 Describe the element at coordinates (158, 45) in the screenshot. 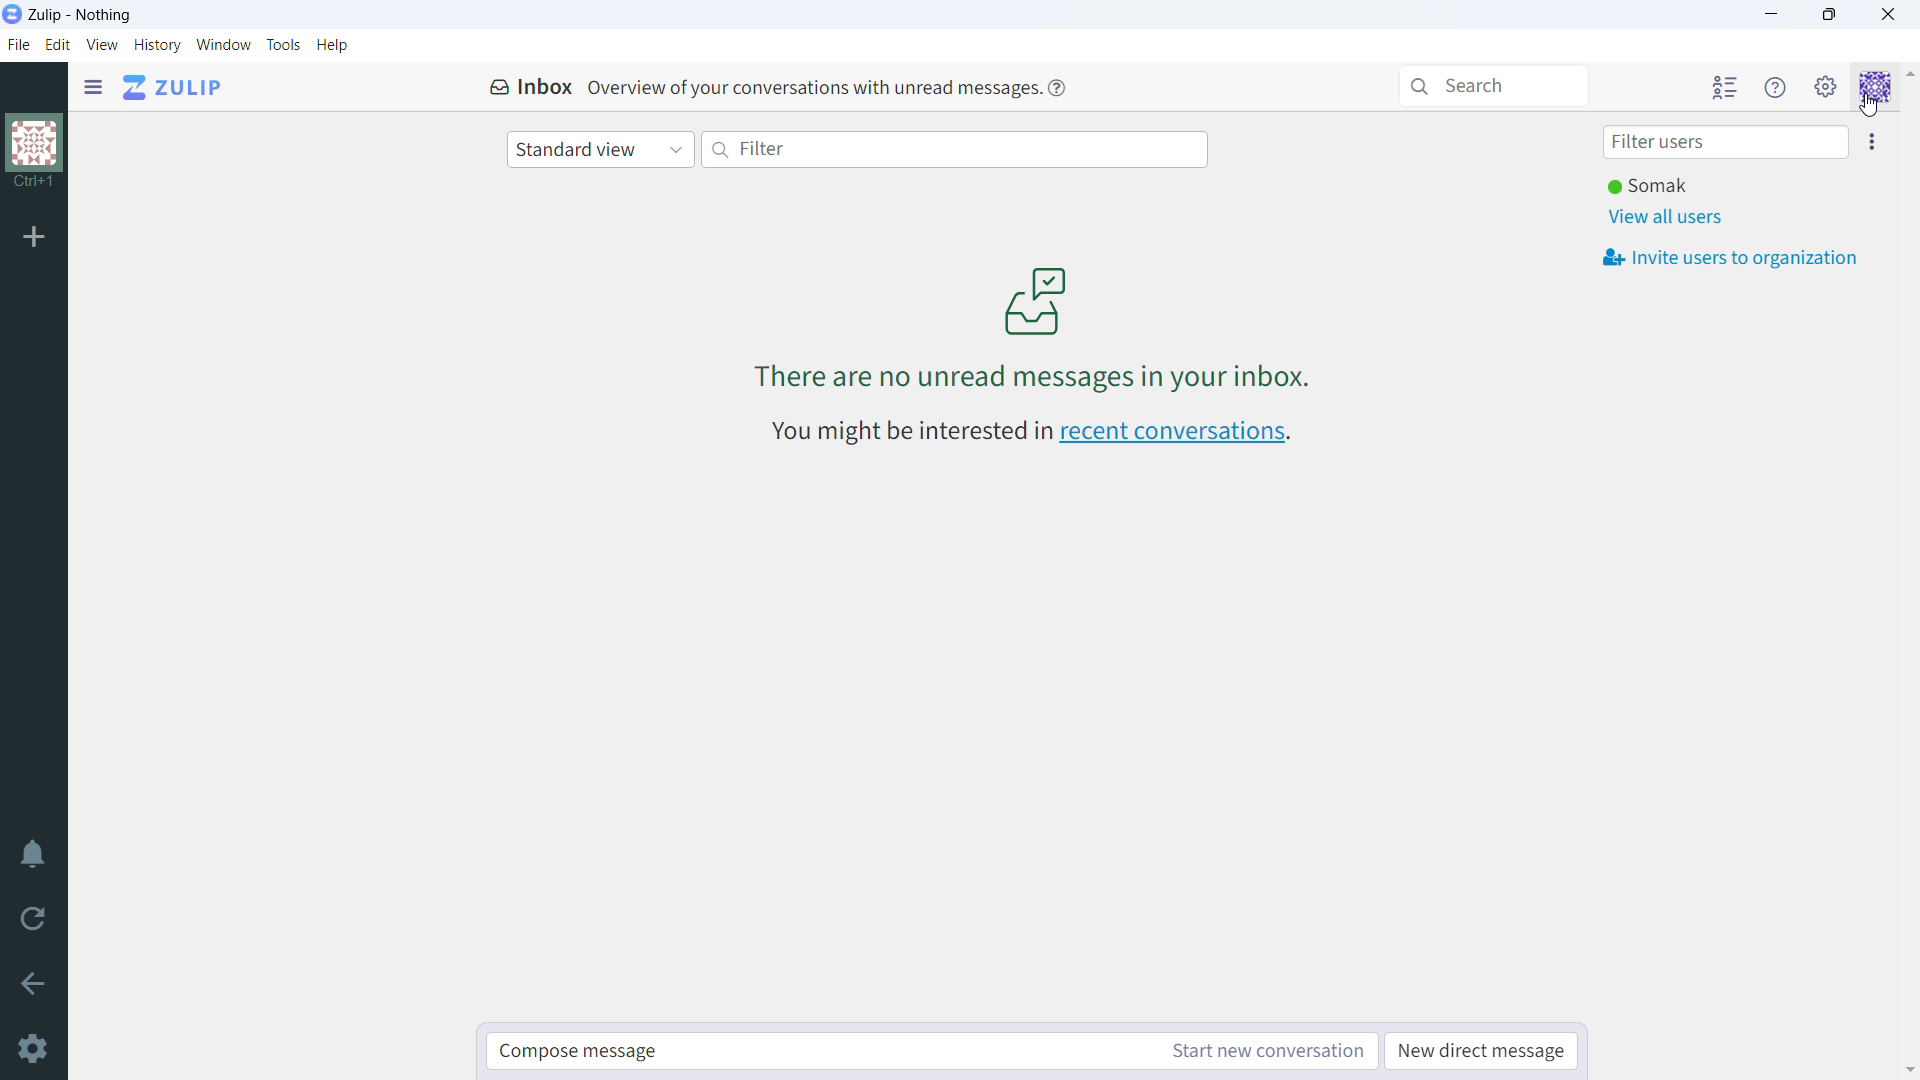

I see `history` at that location.